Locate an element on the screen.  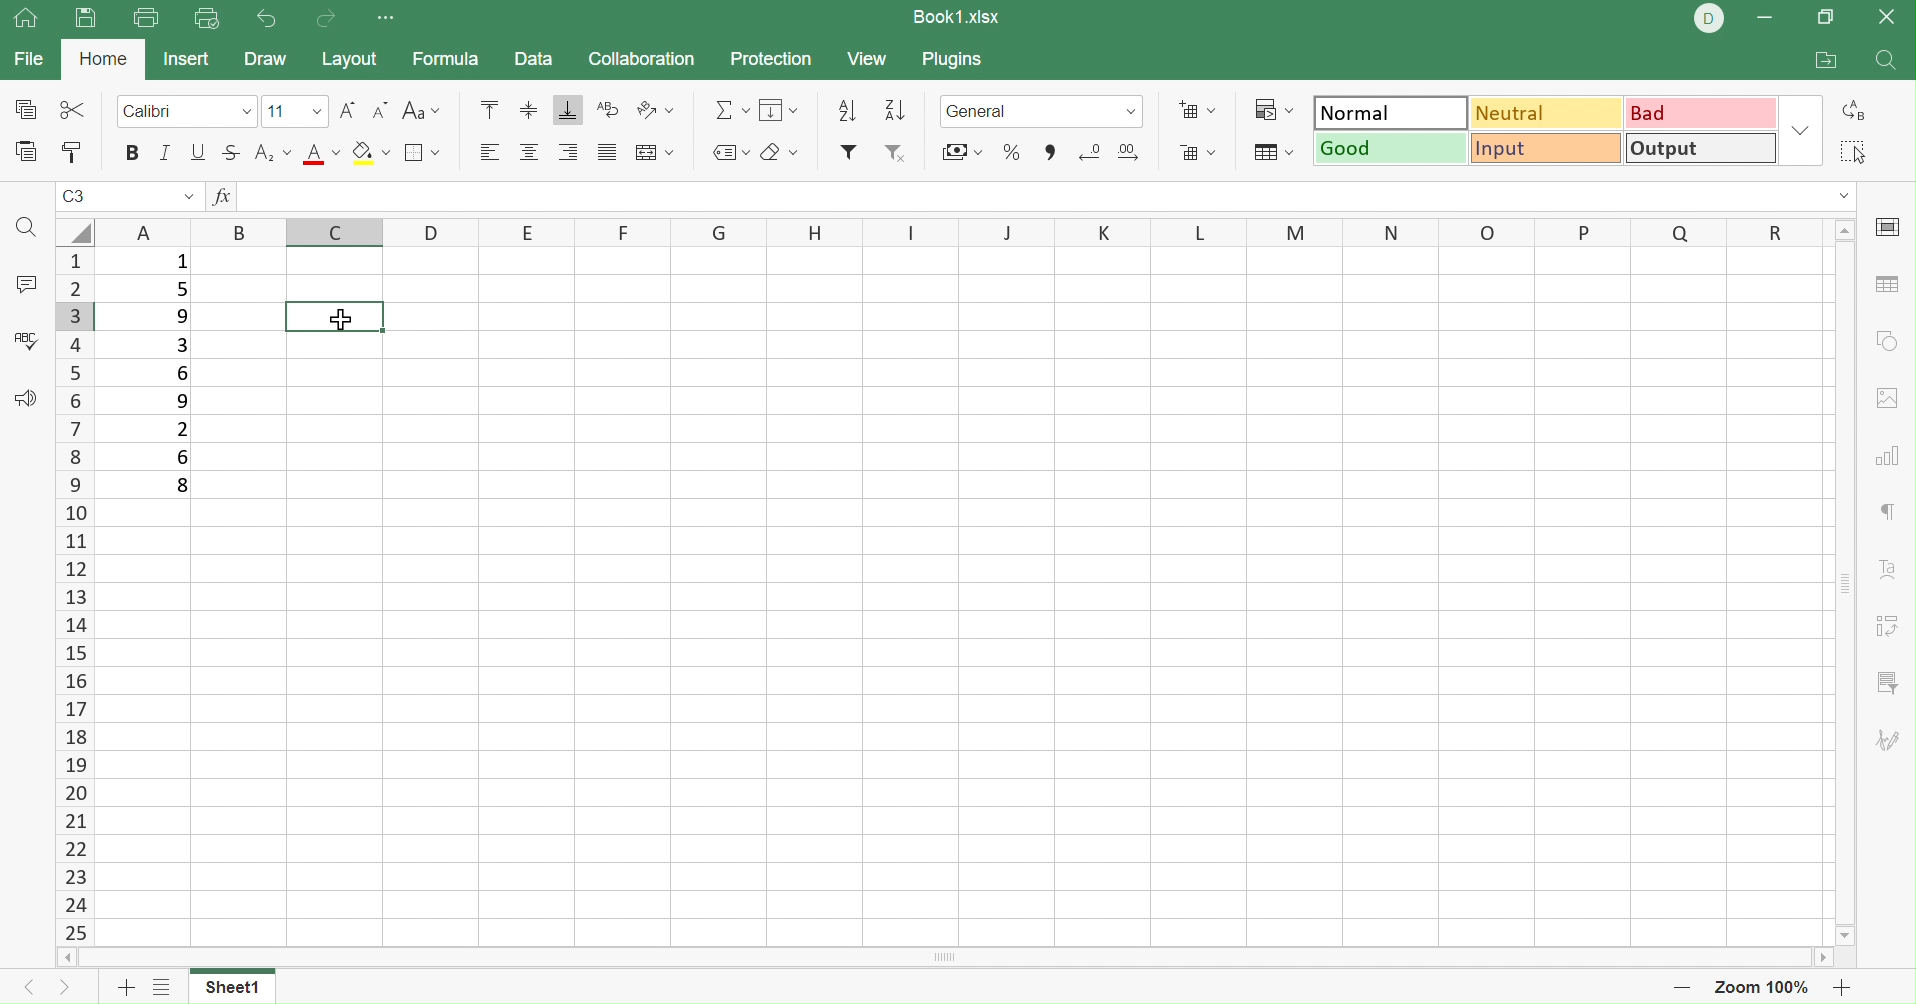
View is located at coordinates (866, 59).